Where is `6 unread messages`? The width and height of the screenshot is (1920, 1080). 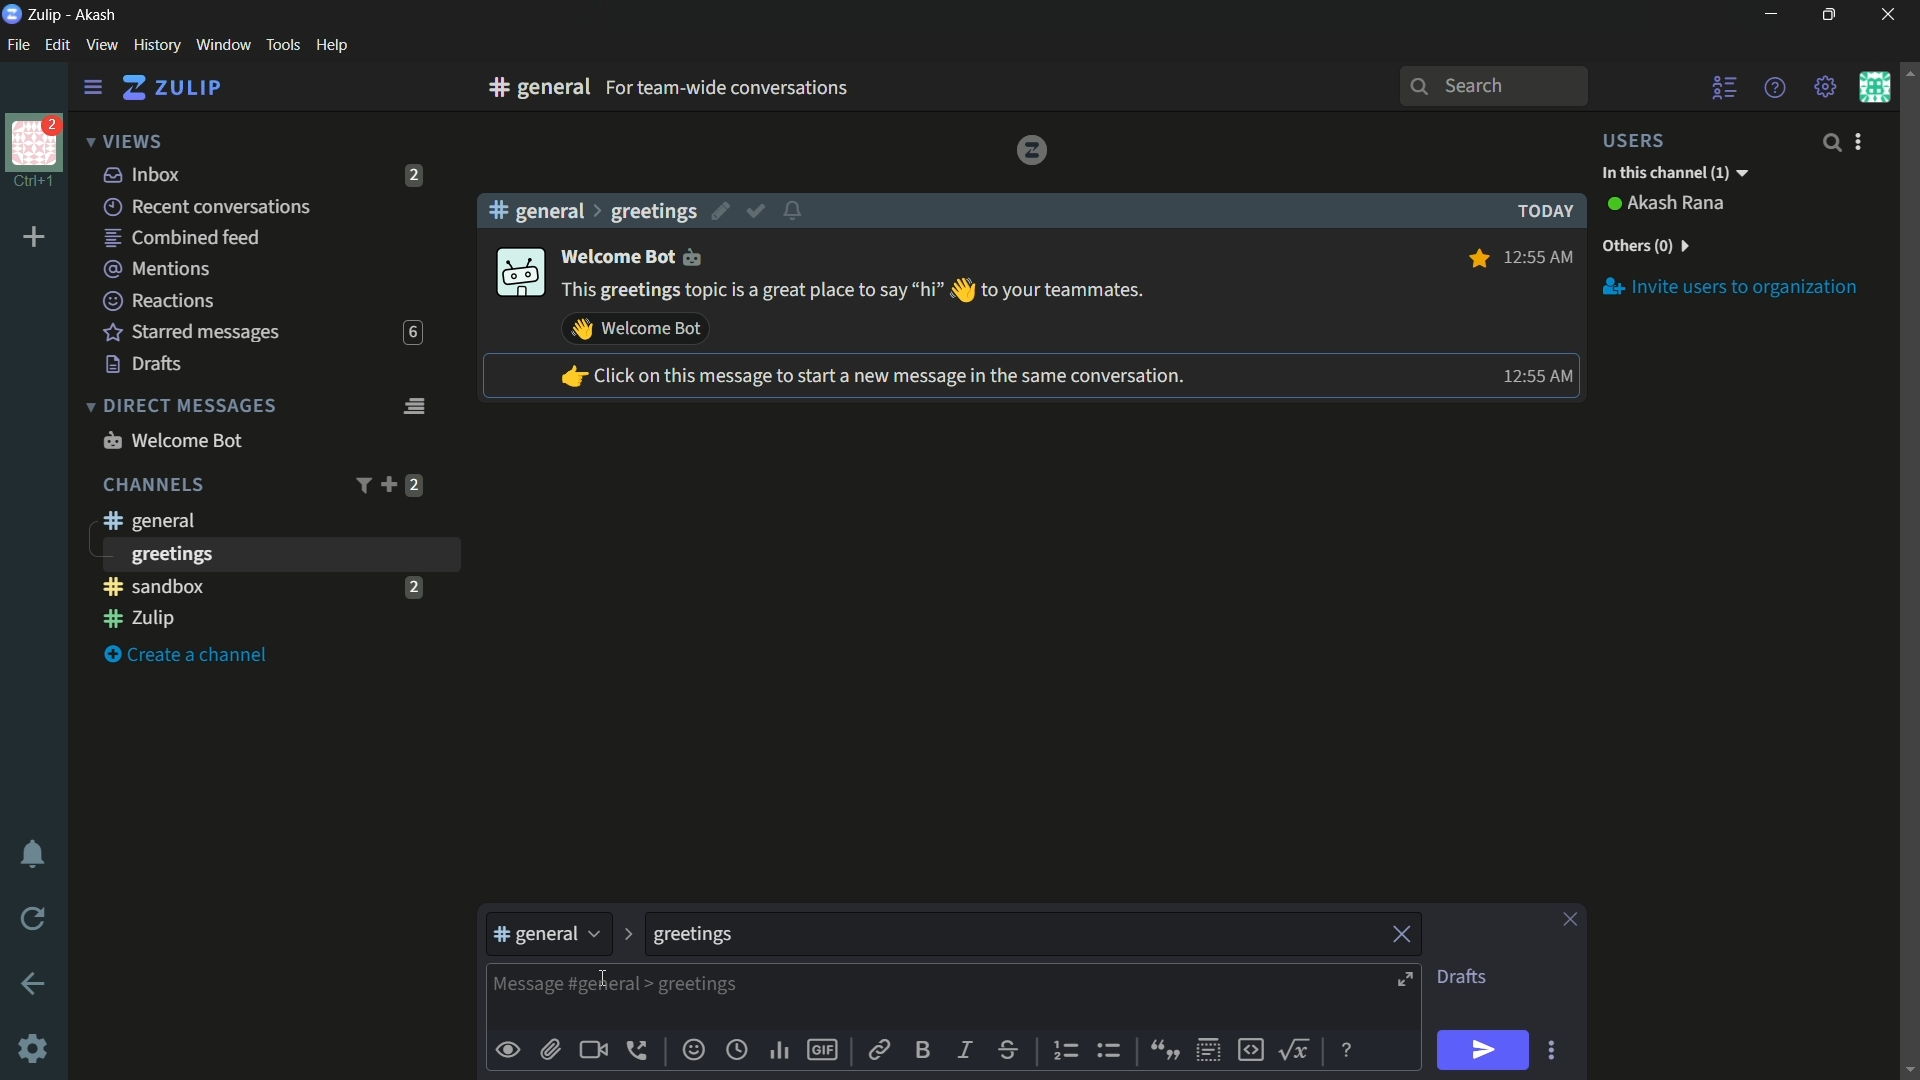
6 unread messages is located at coordinates (412, 333).